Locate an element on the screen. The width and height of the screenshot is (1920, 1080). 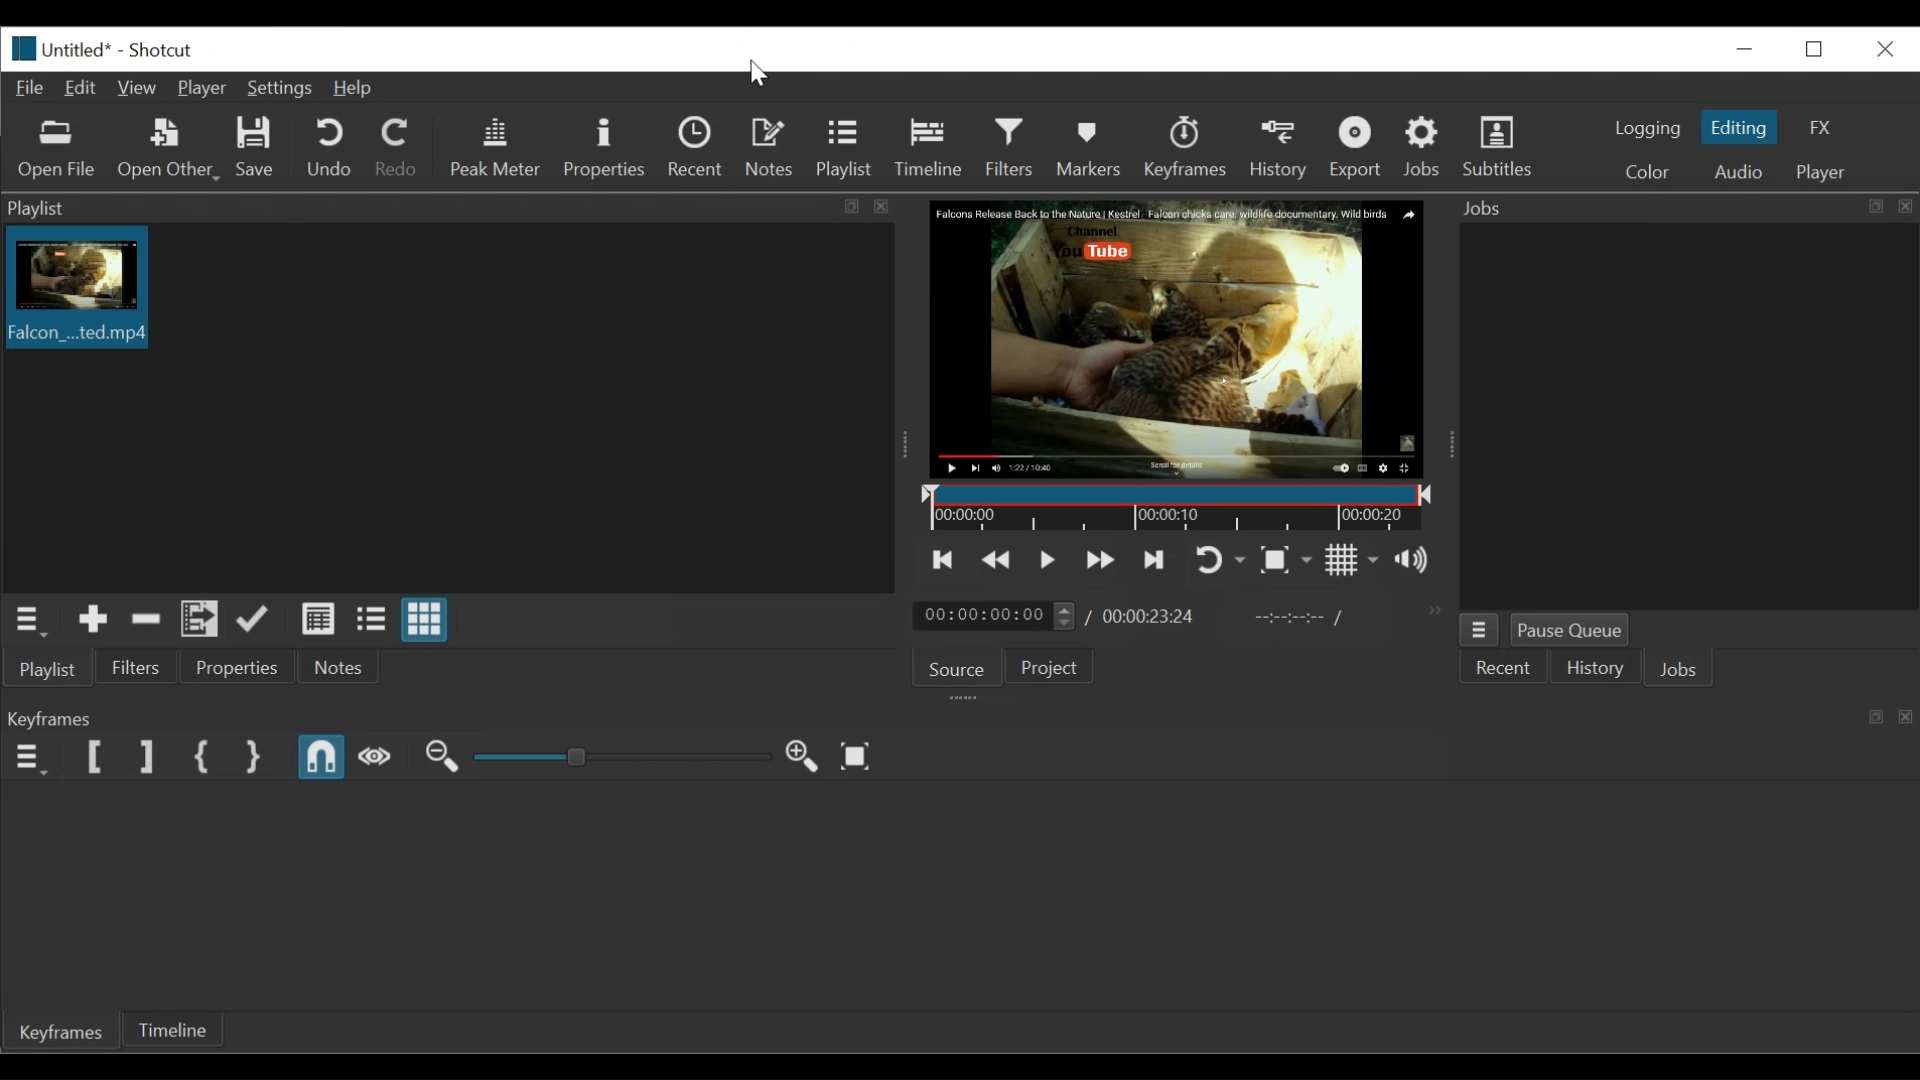
View as files is located at coordinates (368, 621).